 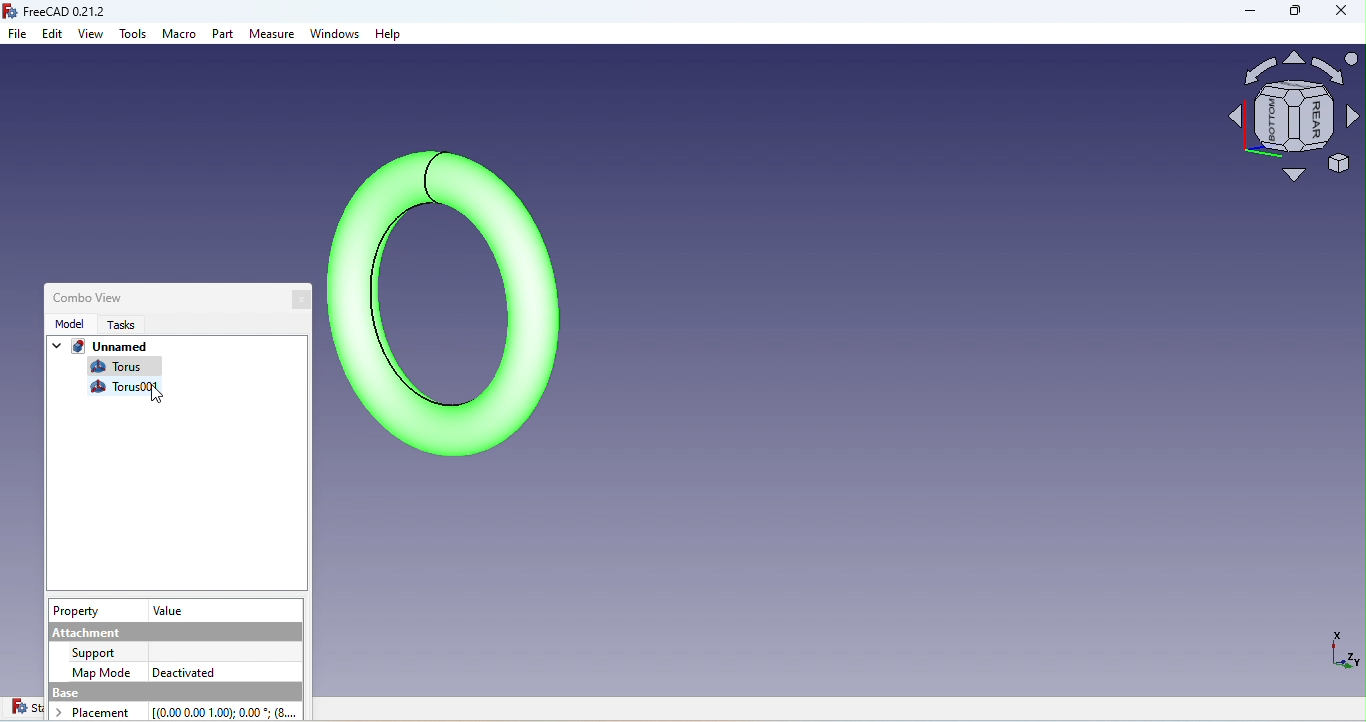 What do you see at coordinates (19, 35) in the screenshot?
I see `File` at bounding box center [19, 35].